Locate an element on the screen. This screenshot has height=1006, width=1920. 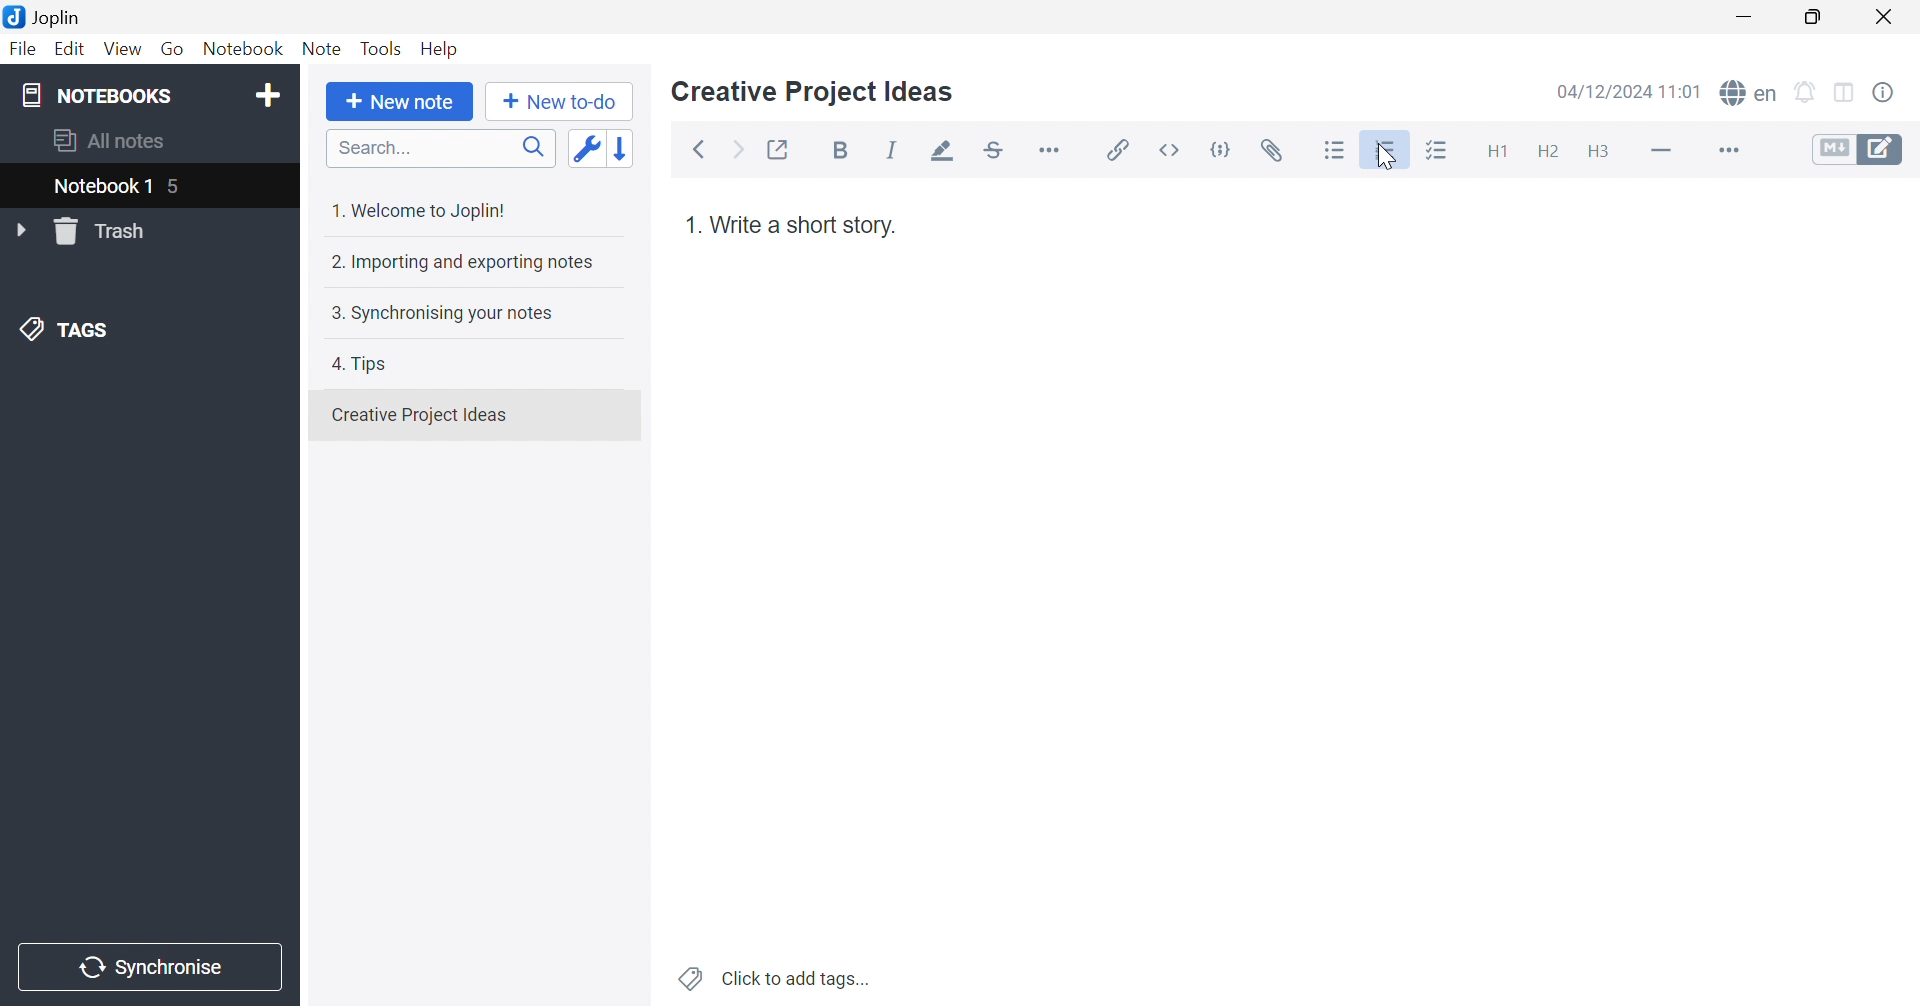
Heading 3 is located at coordinates (1599, 155).